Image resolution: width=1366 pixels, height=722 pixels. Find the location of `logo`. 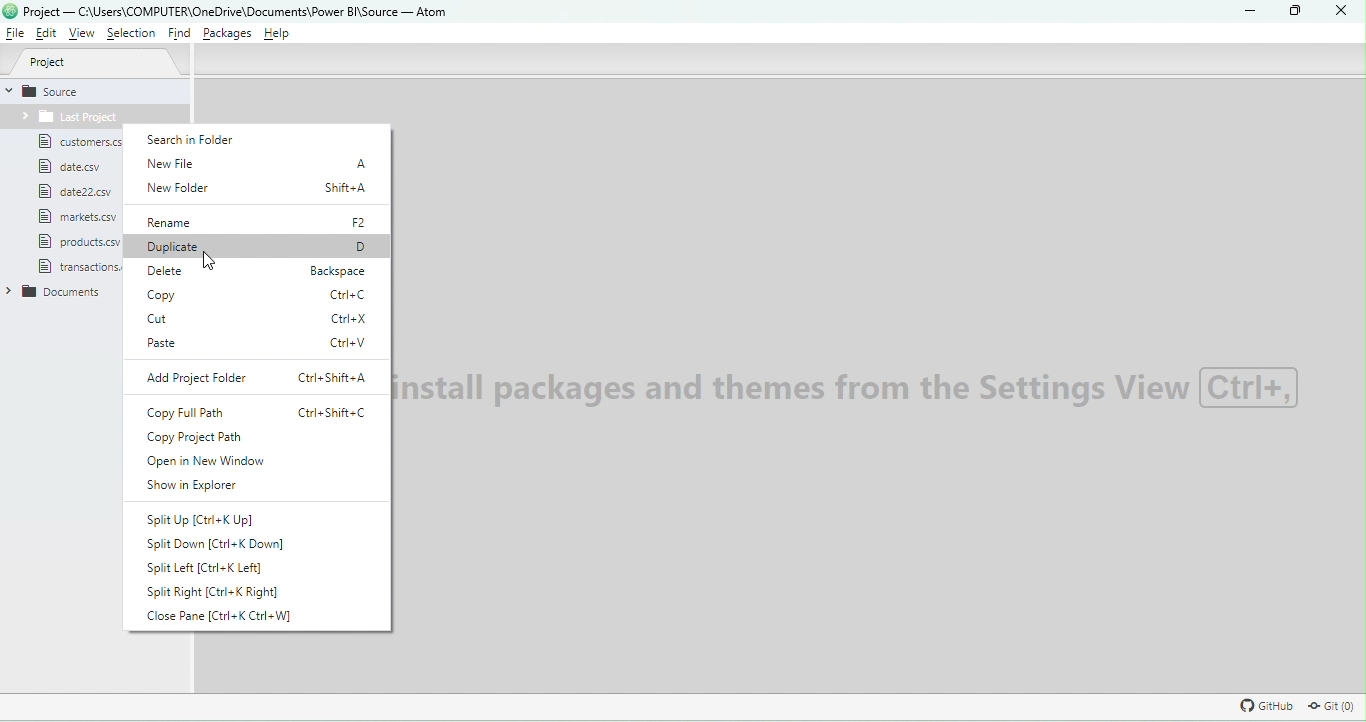

logo is located at coordinates (11, 13).